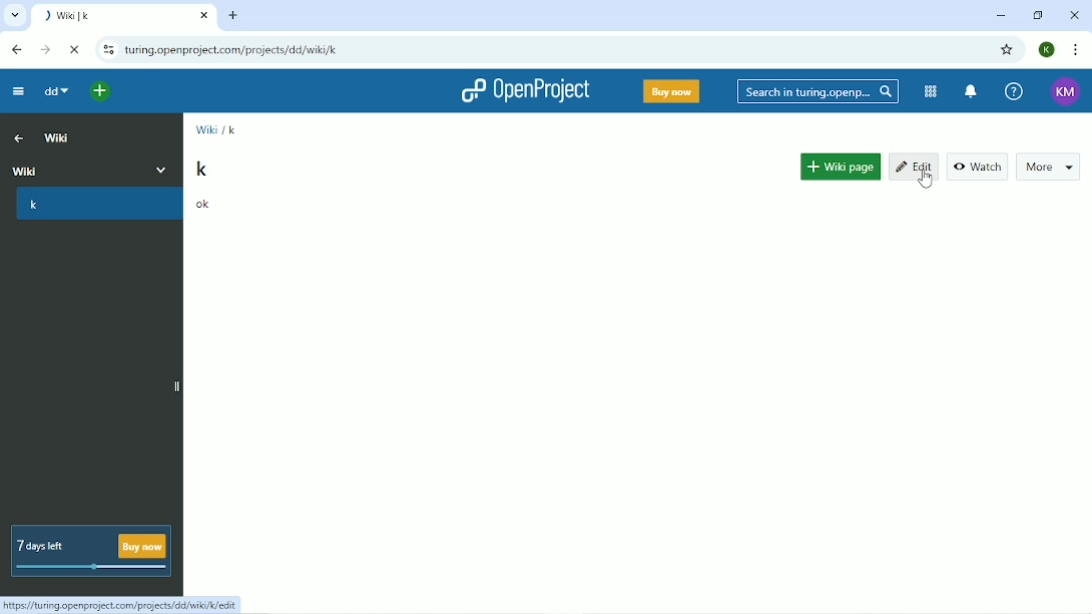  Describe the element at coordinates (1037, 15) in the screenshot. I see `Restore down` at that location.